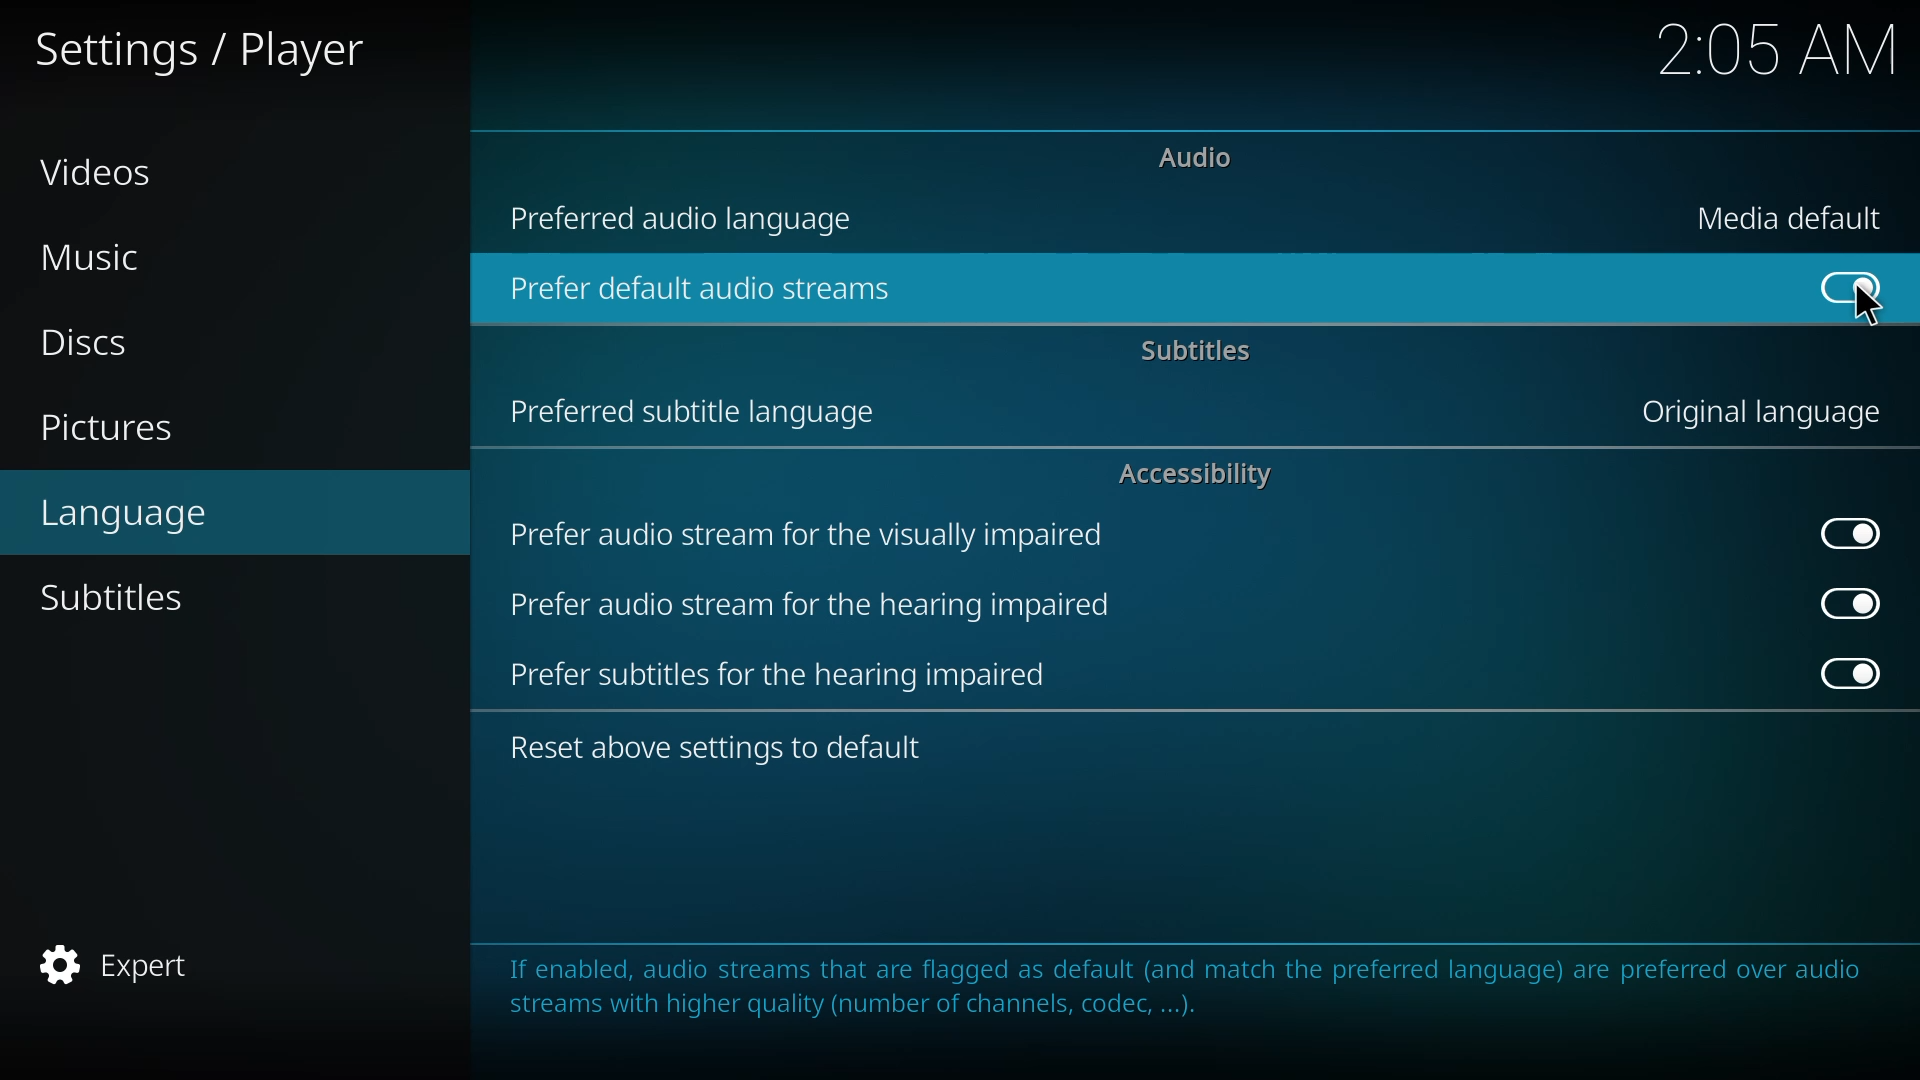 The image size is (1920, 1080). What do you see at coordinates (811, 602) in the screenshot?
I see `prefer audio stream for hearing impaired` at bounding box center [811, 602].